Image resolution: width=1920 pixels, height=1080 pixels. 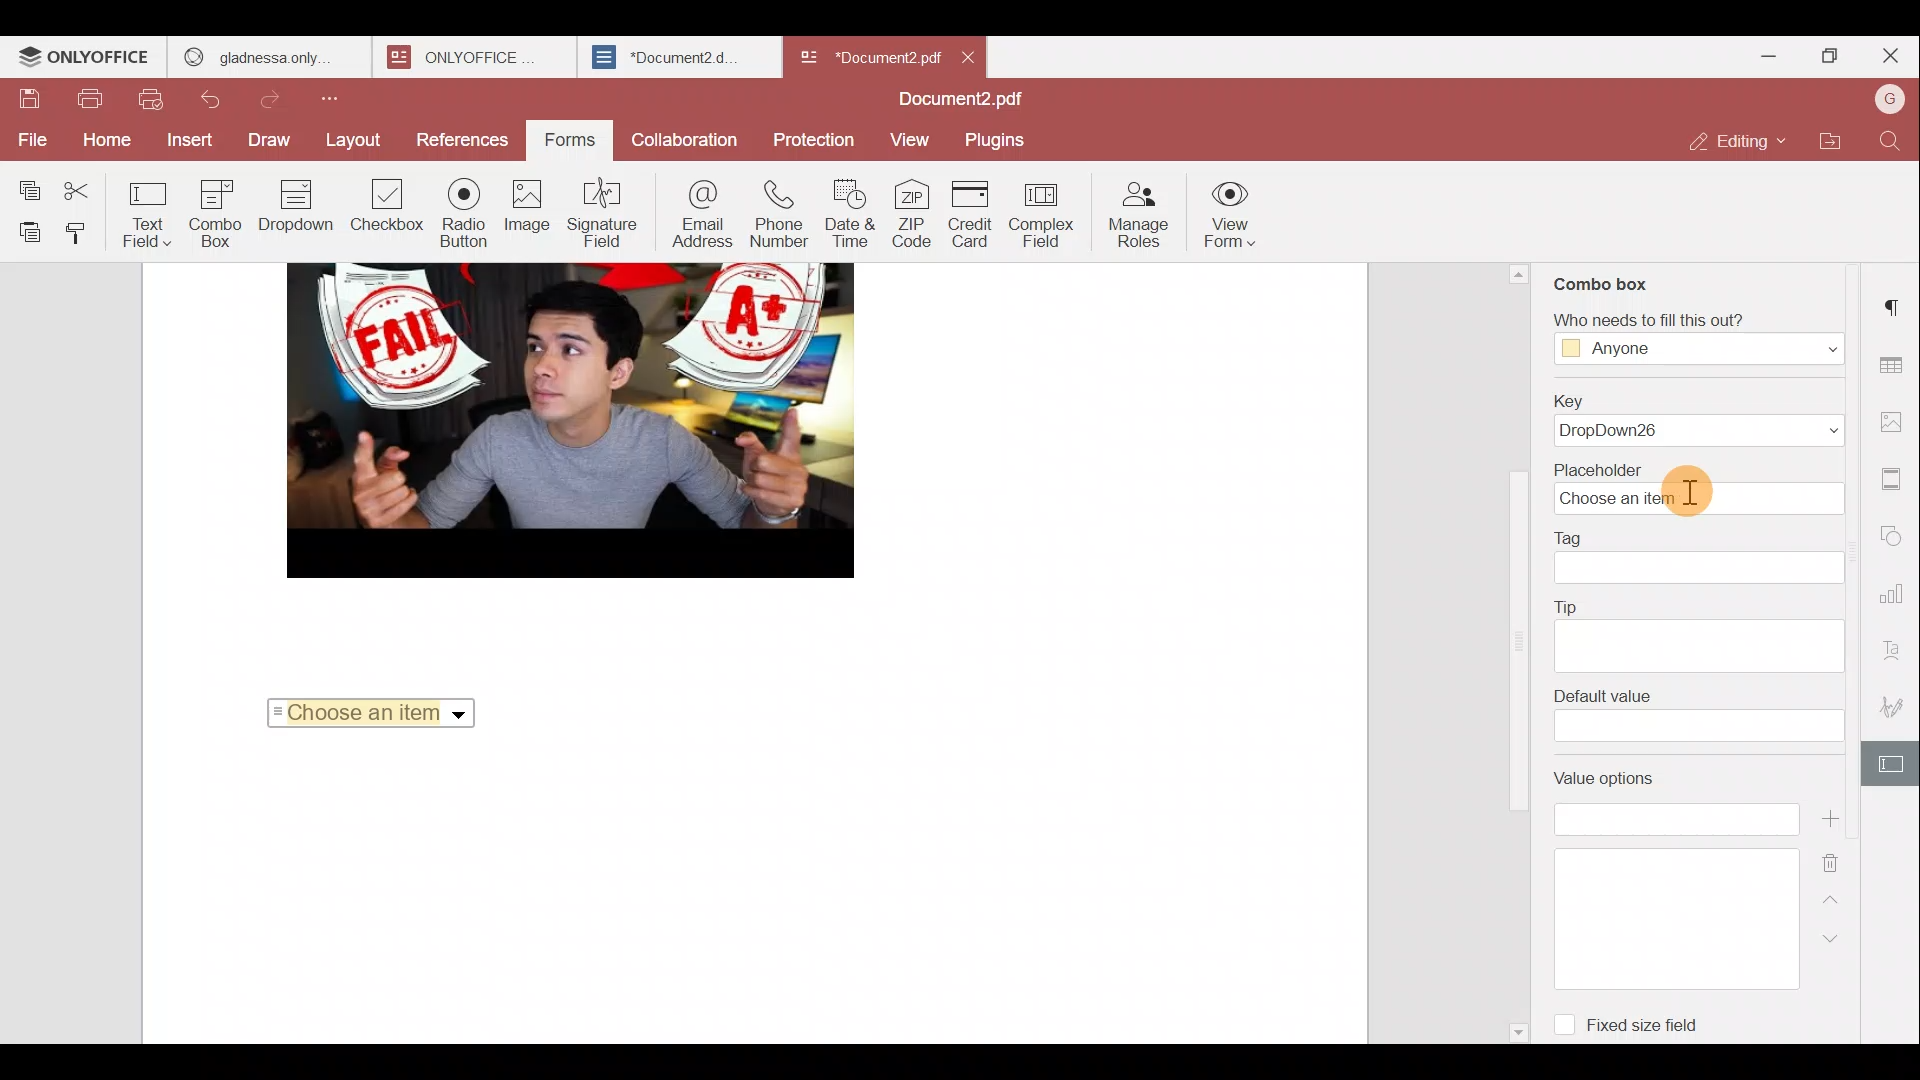 I want to click on Choose an item, so click(x=374, y=711).